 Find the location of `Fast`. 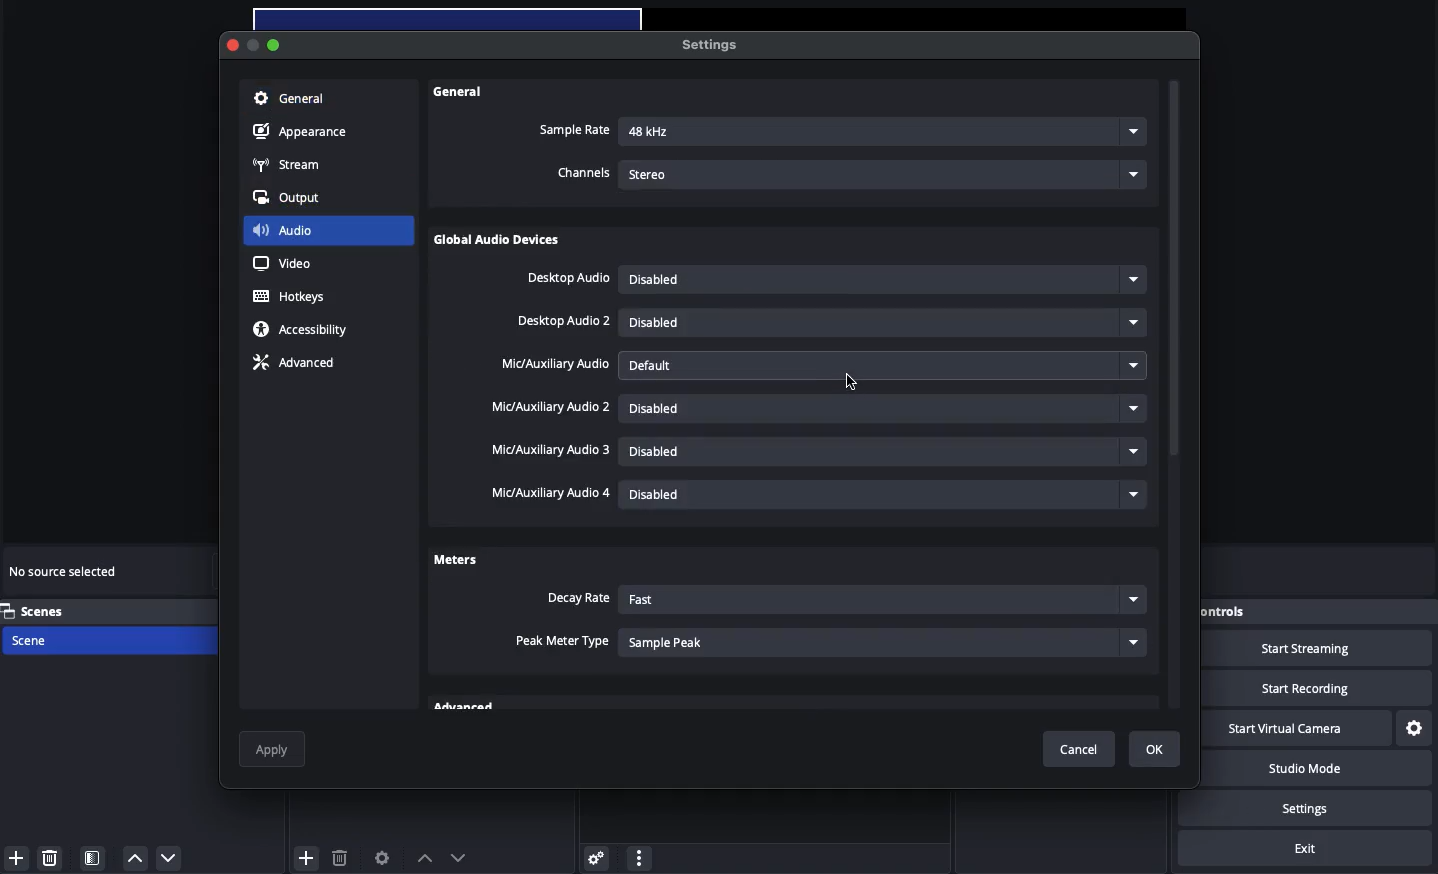

Fast is located at coordinates (880, 601).